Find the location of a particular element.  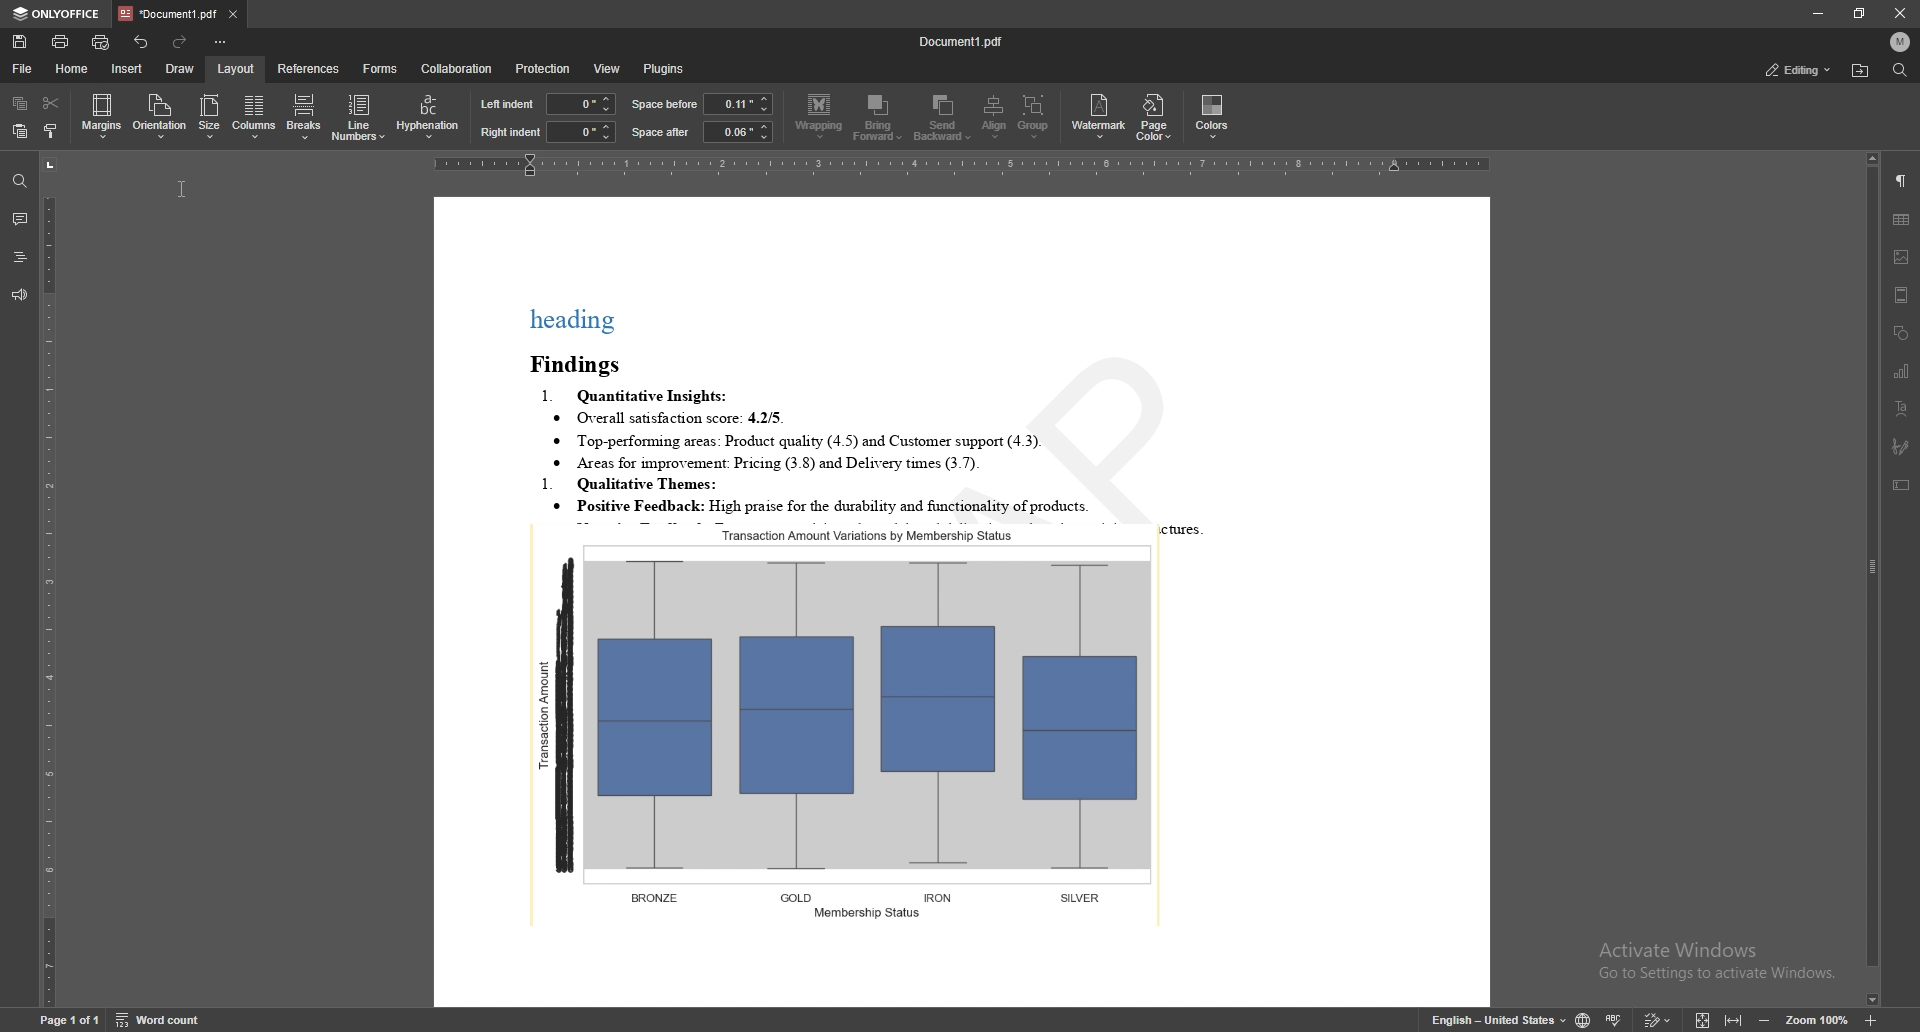

save is located at coordinates (20, 41).